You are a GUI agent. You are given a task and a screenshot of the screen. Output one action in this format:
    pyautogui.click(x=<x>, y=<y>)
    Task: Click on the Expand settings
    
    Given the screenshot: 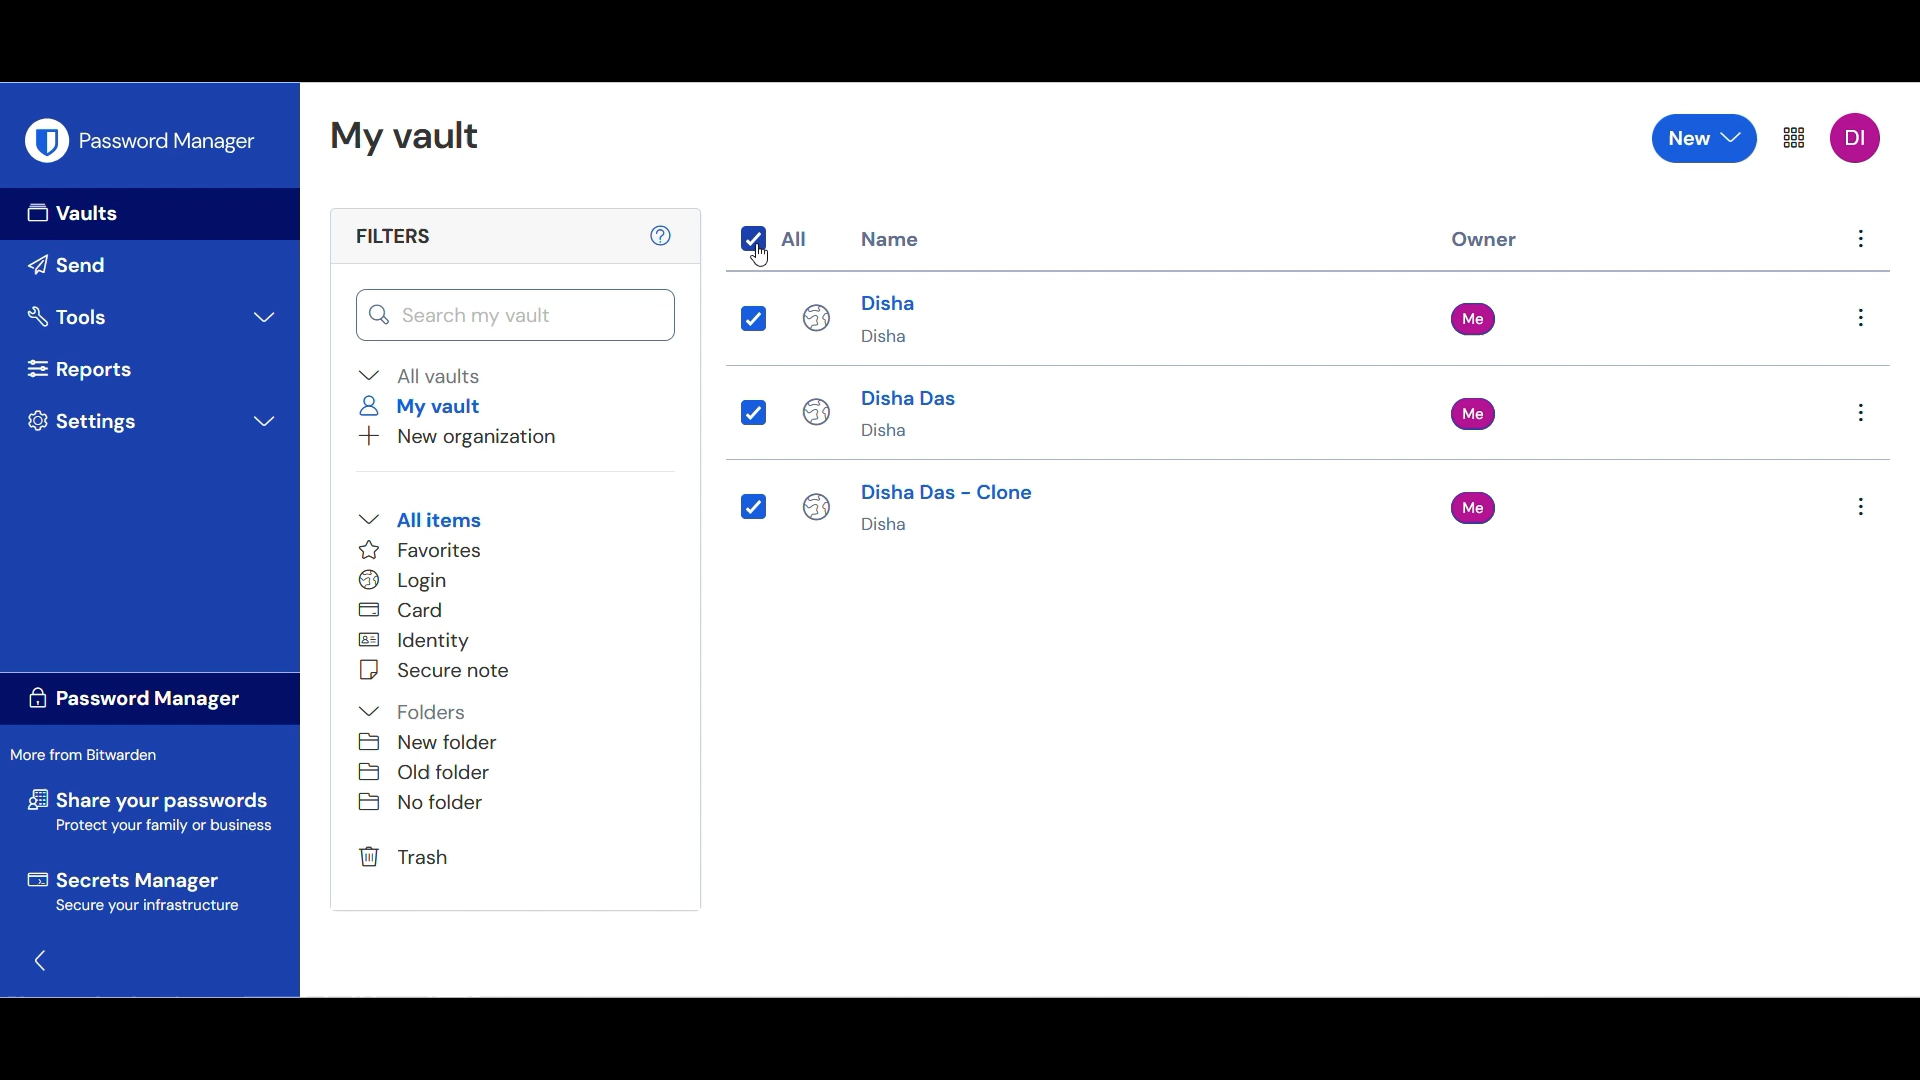 What is the action you would take?
    pyautogui.click(x=156, y=421)
    